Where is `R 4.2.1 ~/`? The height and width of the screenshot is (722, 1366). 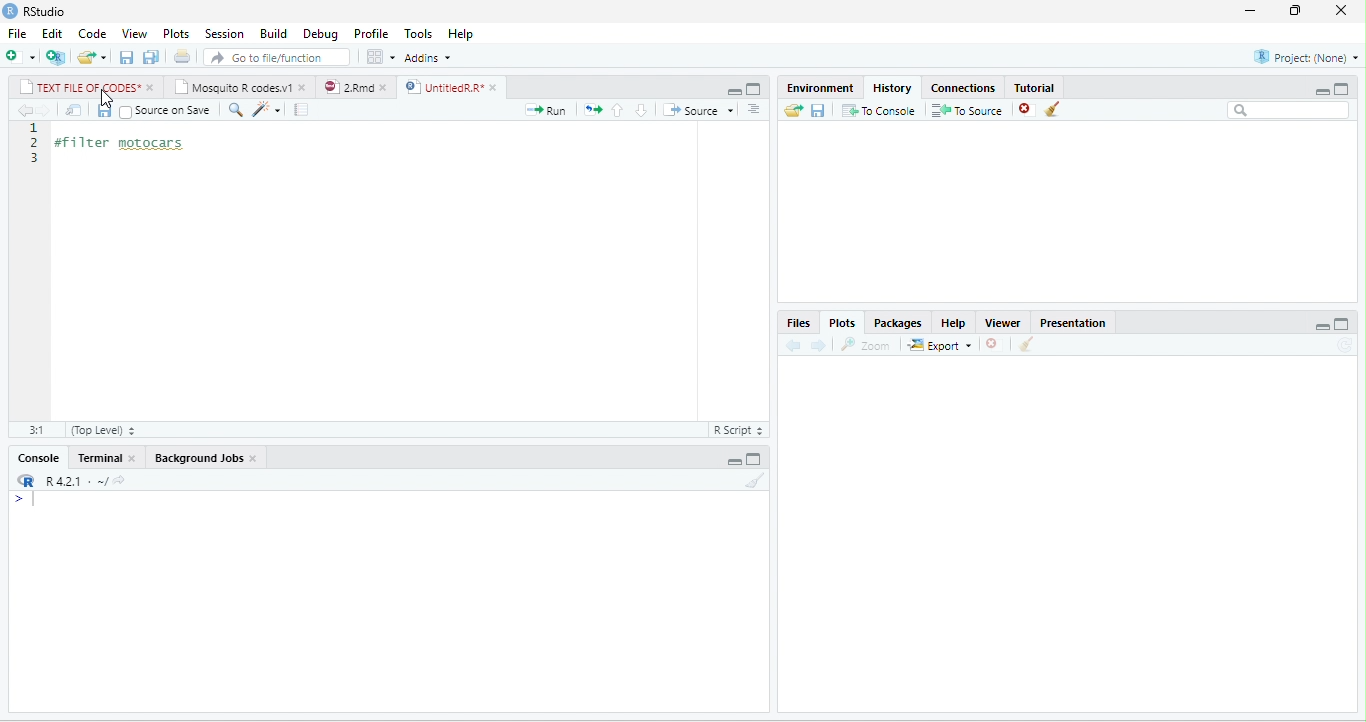 R 4.2.1 ~/ is located at coordinates (73, 481).